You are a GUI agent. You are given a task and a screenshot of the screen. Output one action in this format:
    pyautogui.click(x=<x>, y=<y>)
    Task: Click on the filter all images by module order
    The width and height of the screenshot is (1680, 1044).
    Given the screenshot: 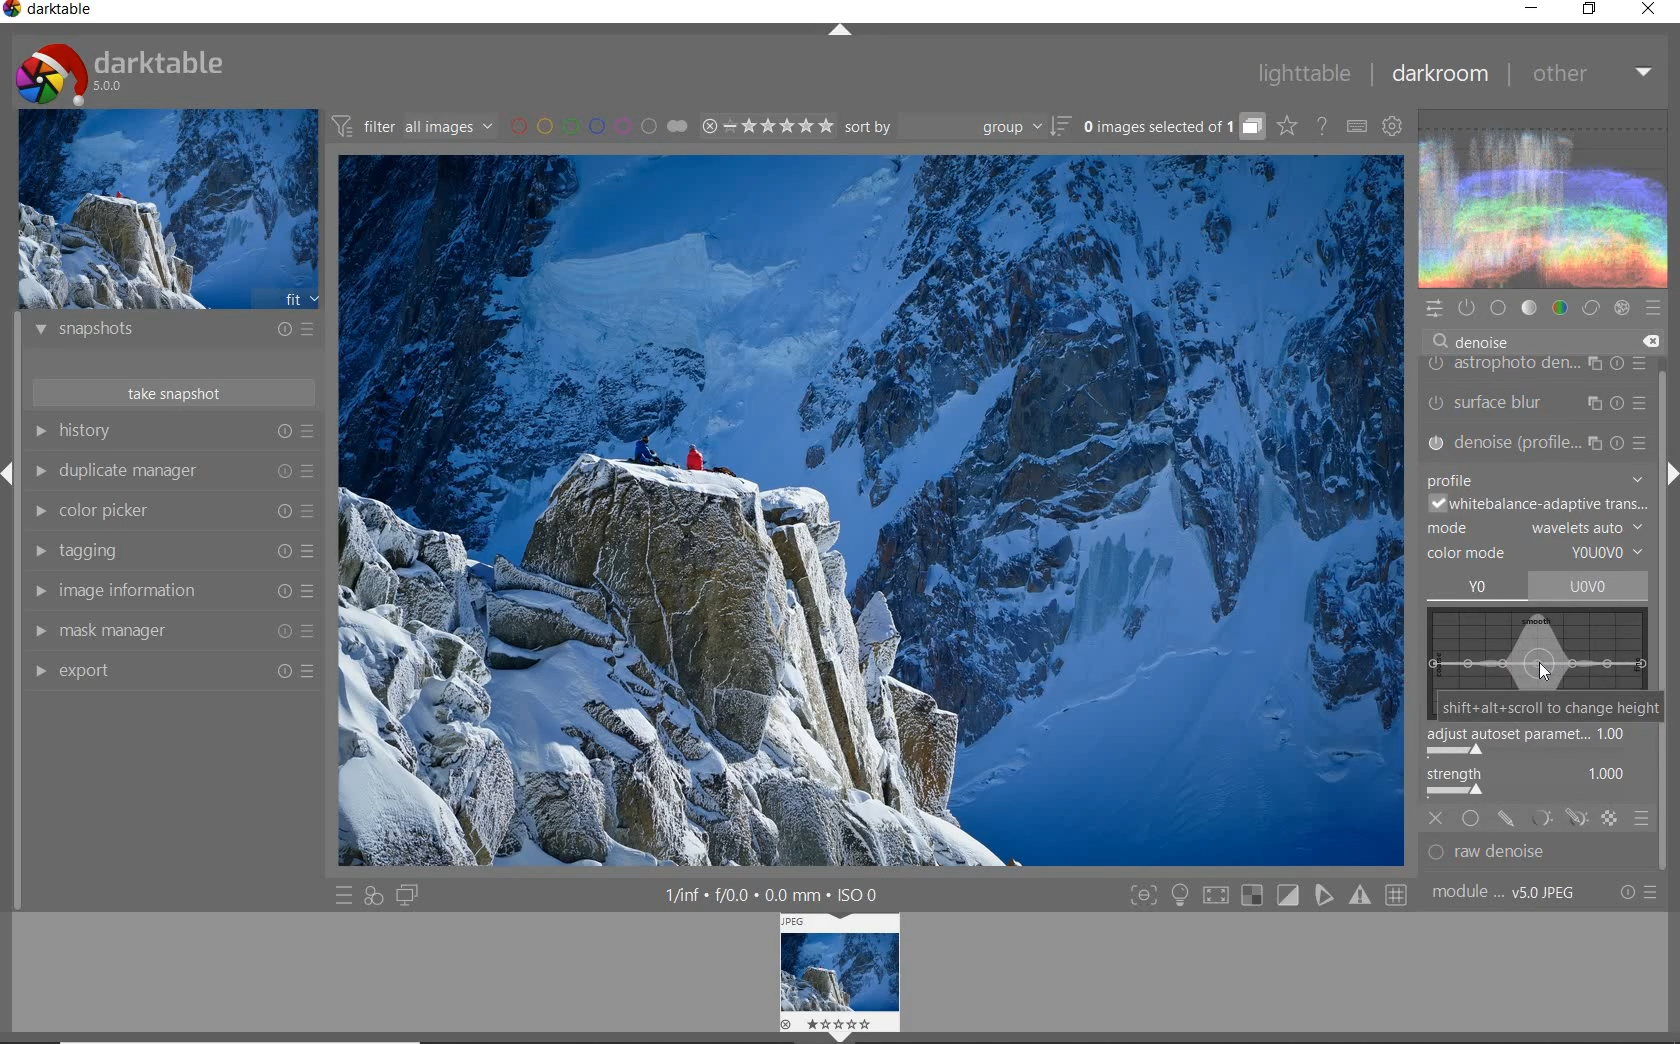 What is the action you would take?
    pyautogui.click(x=414, y=125)
    